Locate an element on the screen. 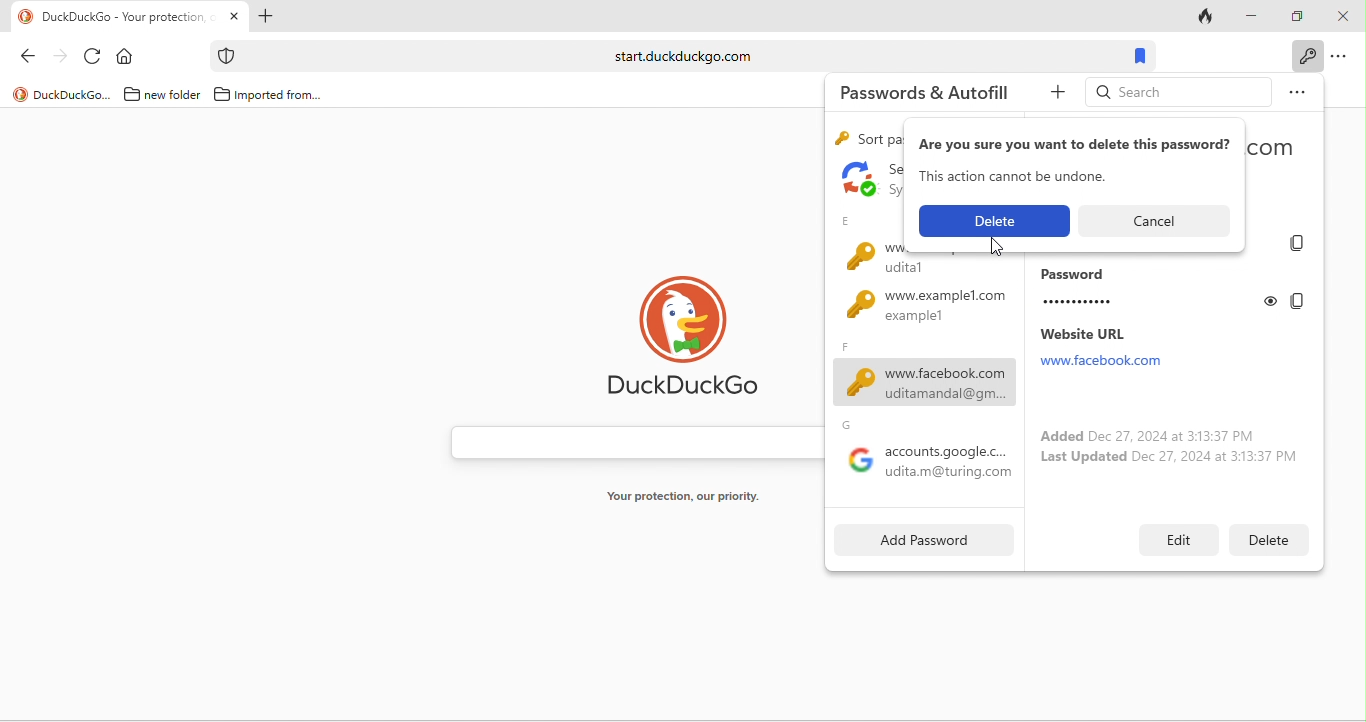  icon is located at coordinates (860, 256).